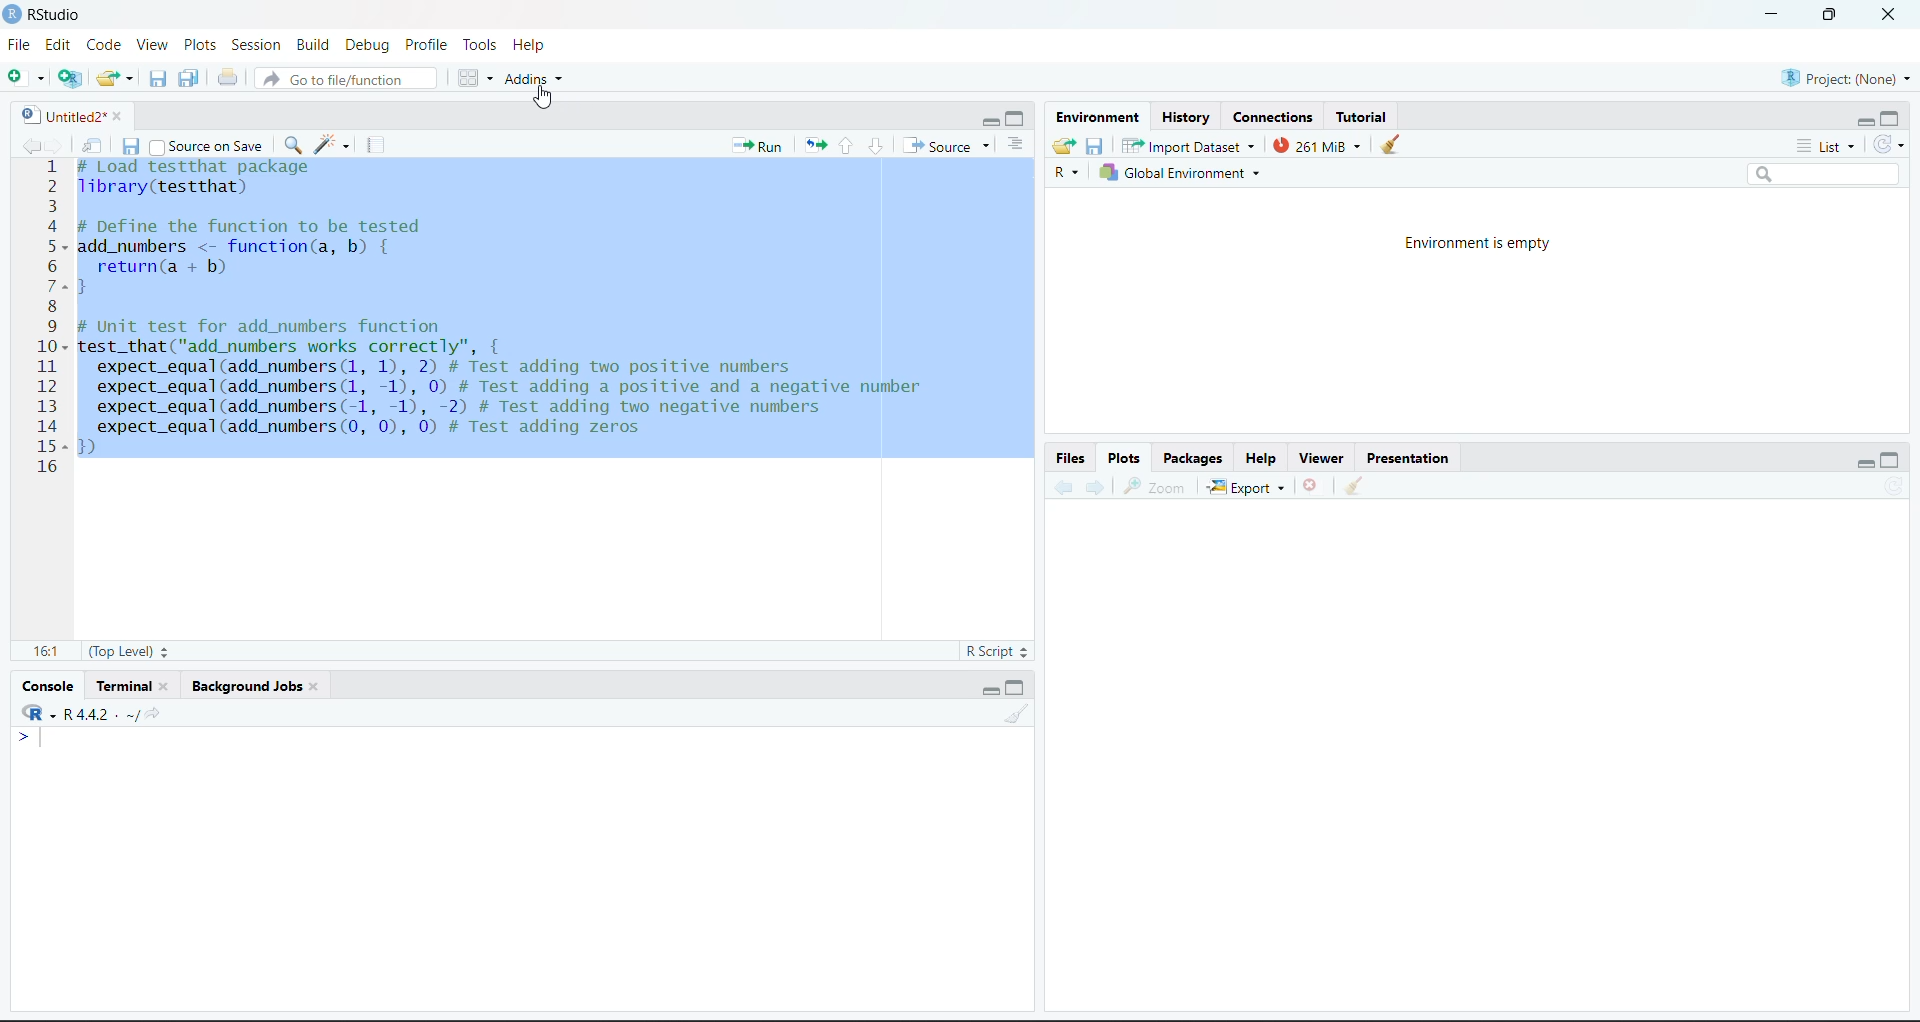 Image resolution: width=1920 pixels, height=1022 pixels. Describe the element at coordinates (348, 77) in the screenshot. I see `Go to file/function` at that location.